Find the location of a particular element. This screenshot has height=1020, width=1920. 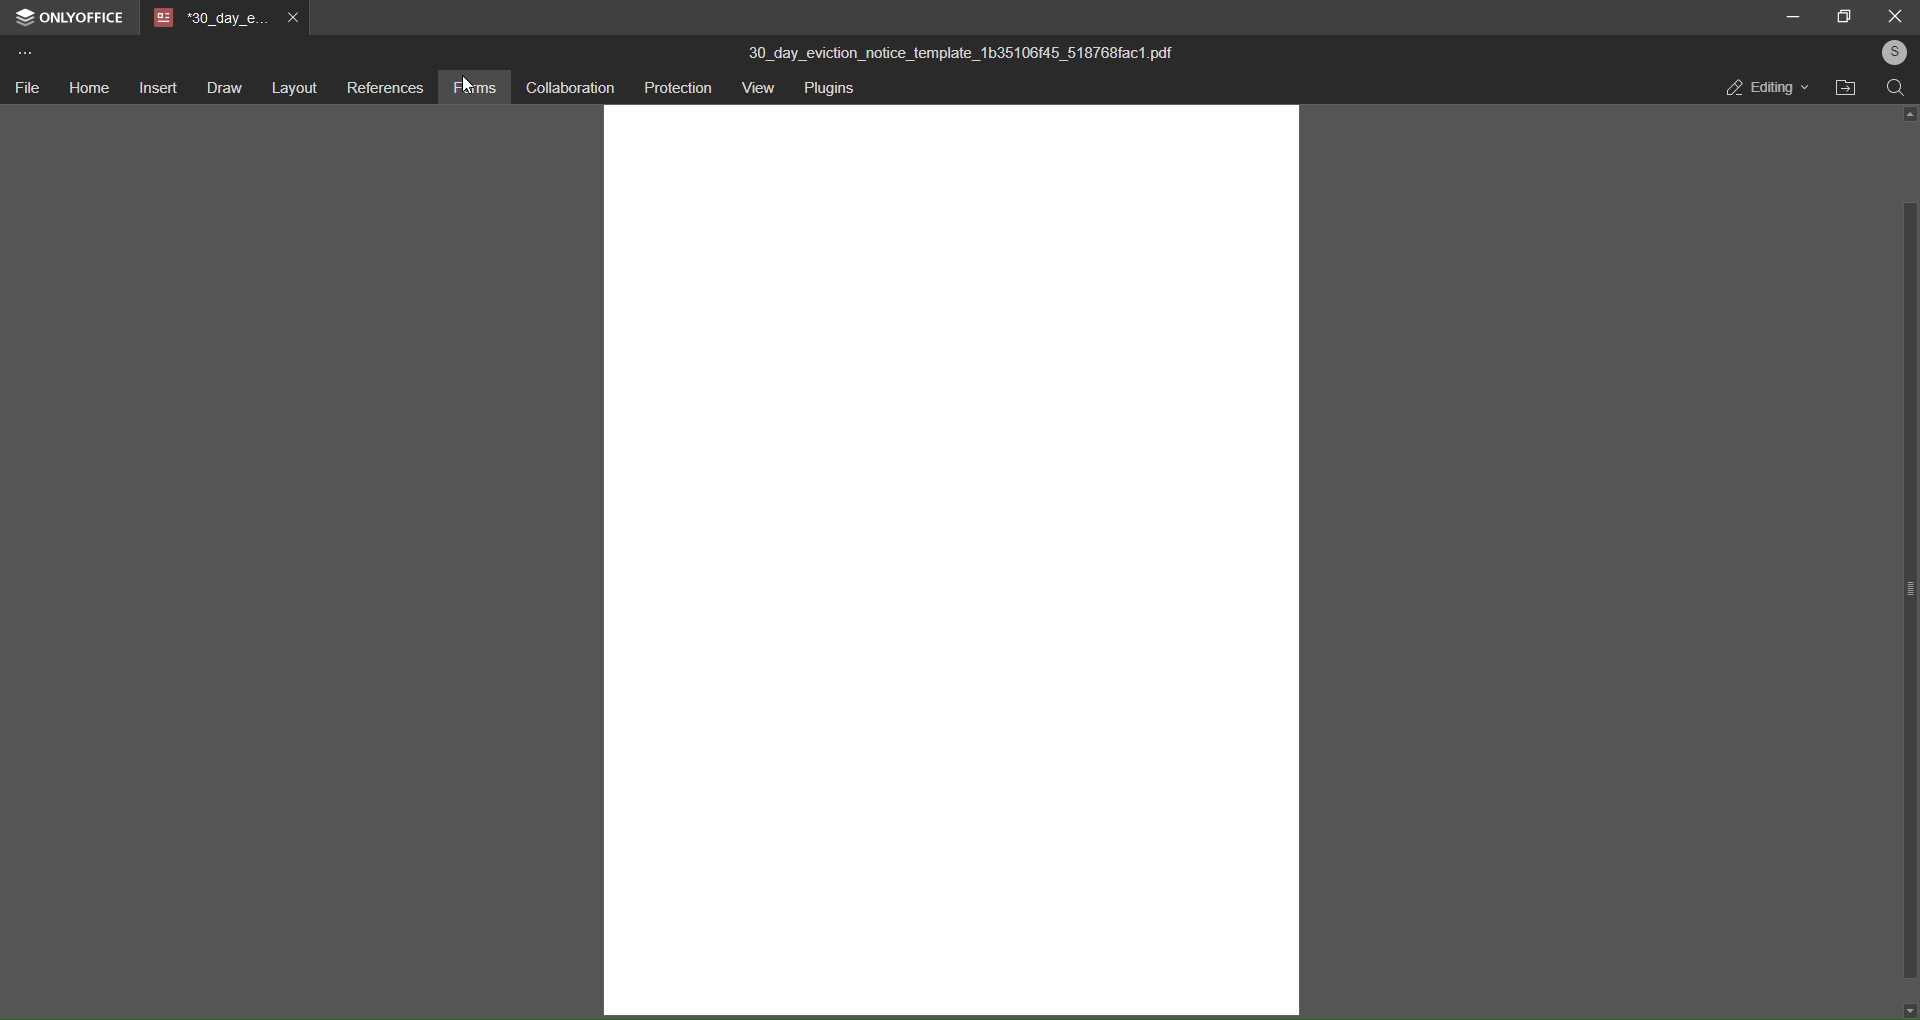

view is located at coordinates (758, 88).